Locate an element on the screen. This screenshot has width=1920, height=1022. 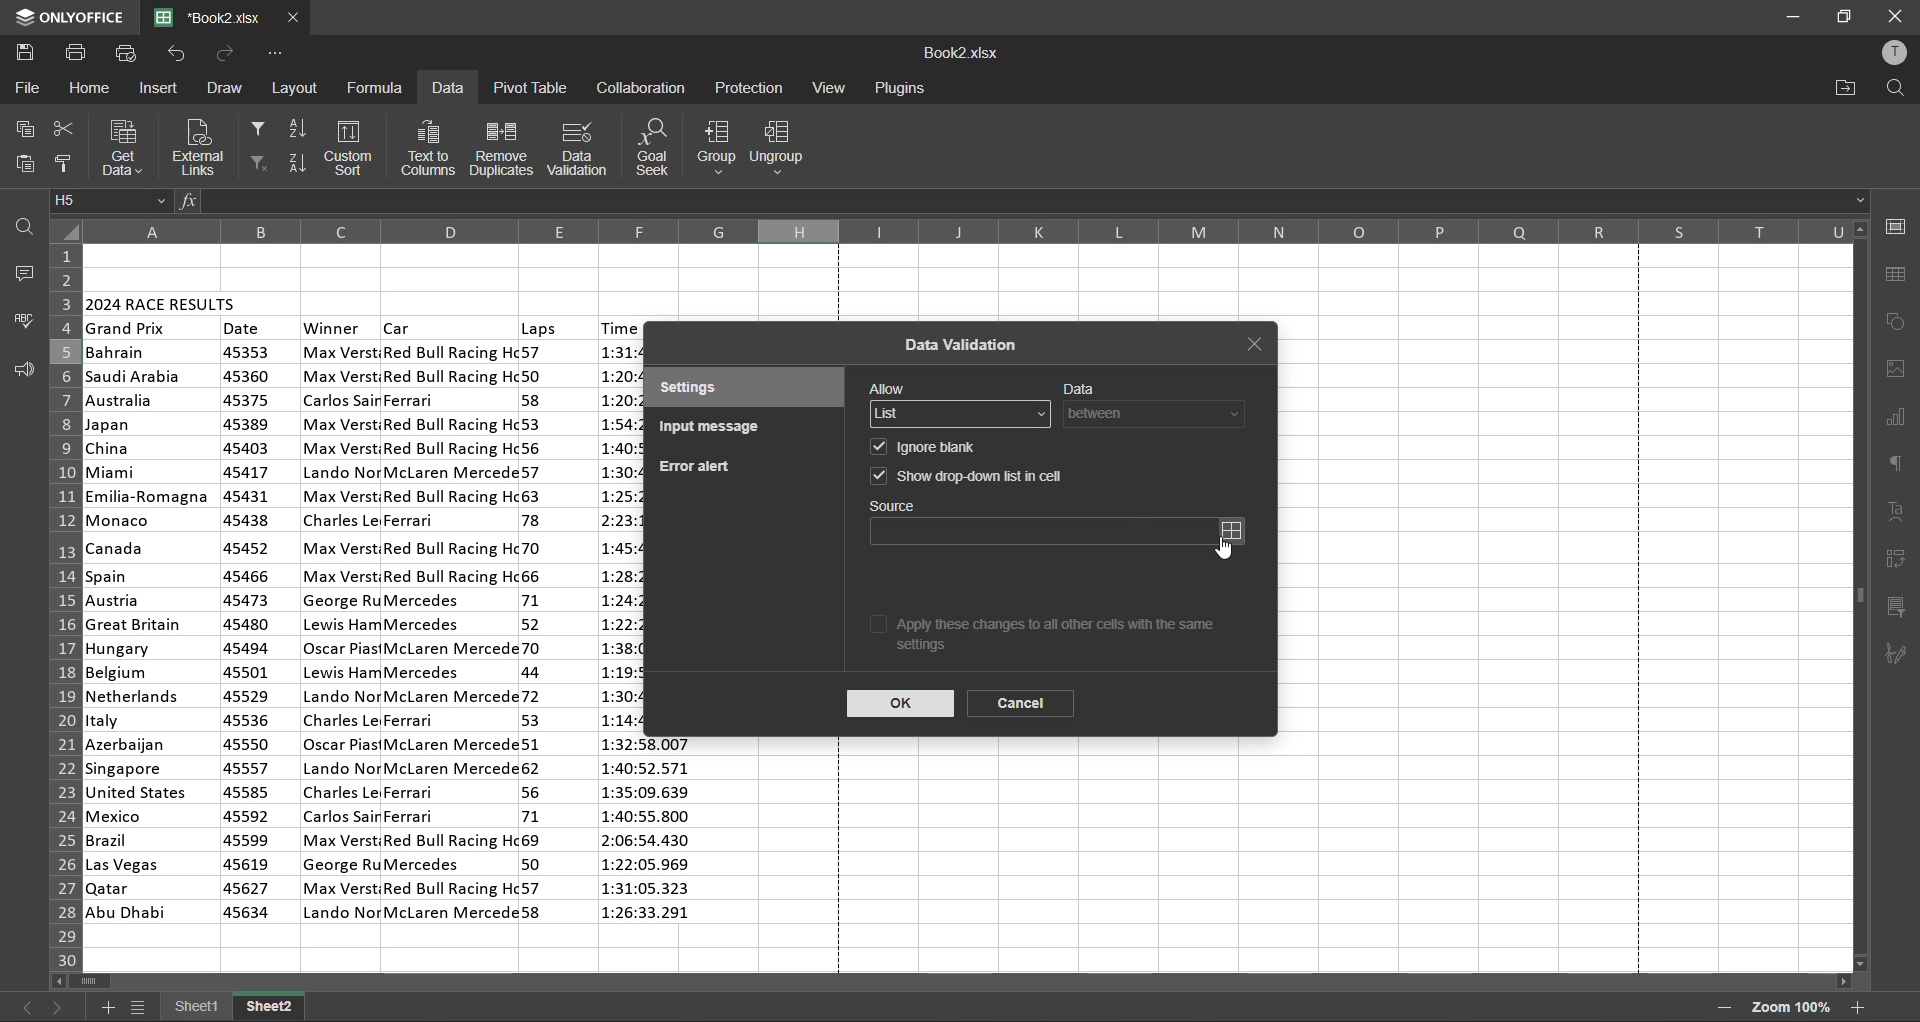
app name is located at coordinates (68, 17).